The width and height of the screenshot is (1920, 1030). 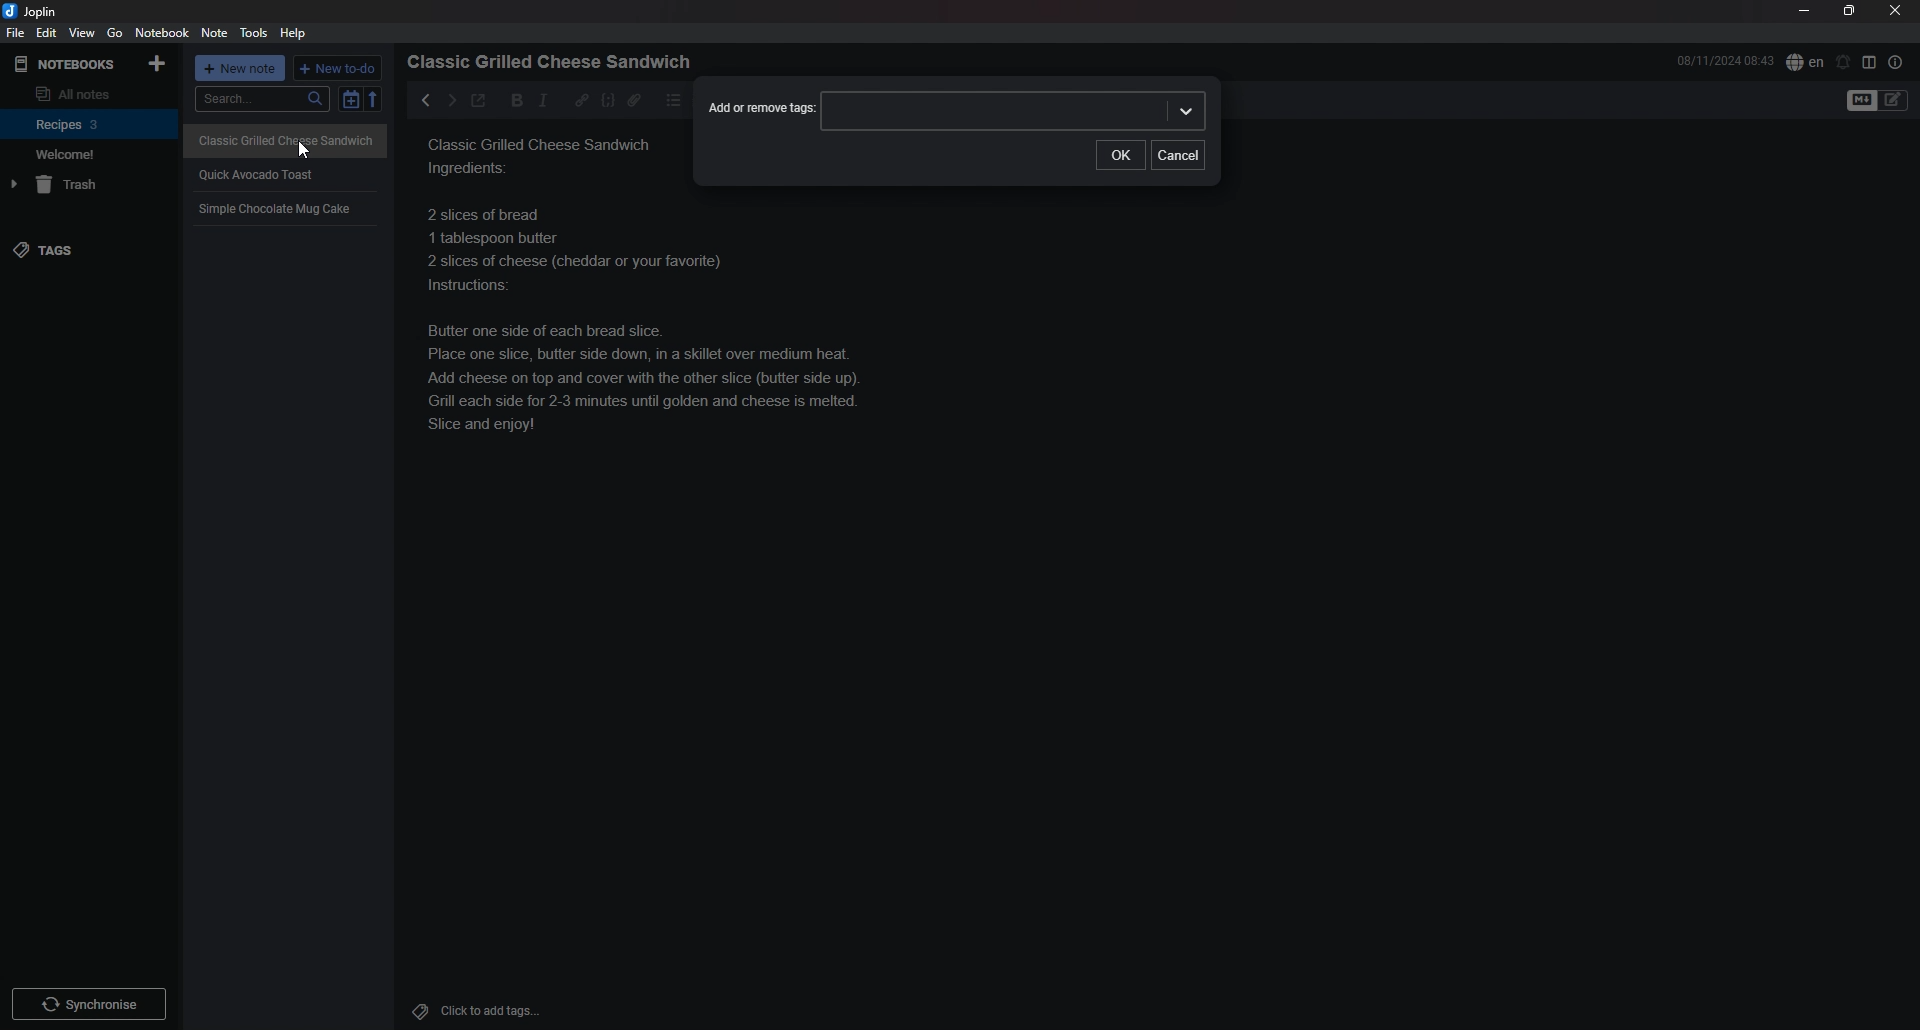 What do you see at coordinates (1119, 154) in the screenshot?
I see `ok` at bounding box center [1119, 154].